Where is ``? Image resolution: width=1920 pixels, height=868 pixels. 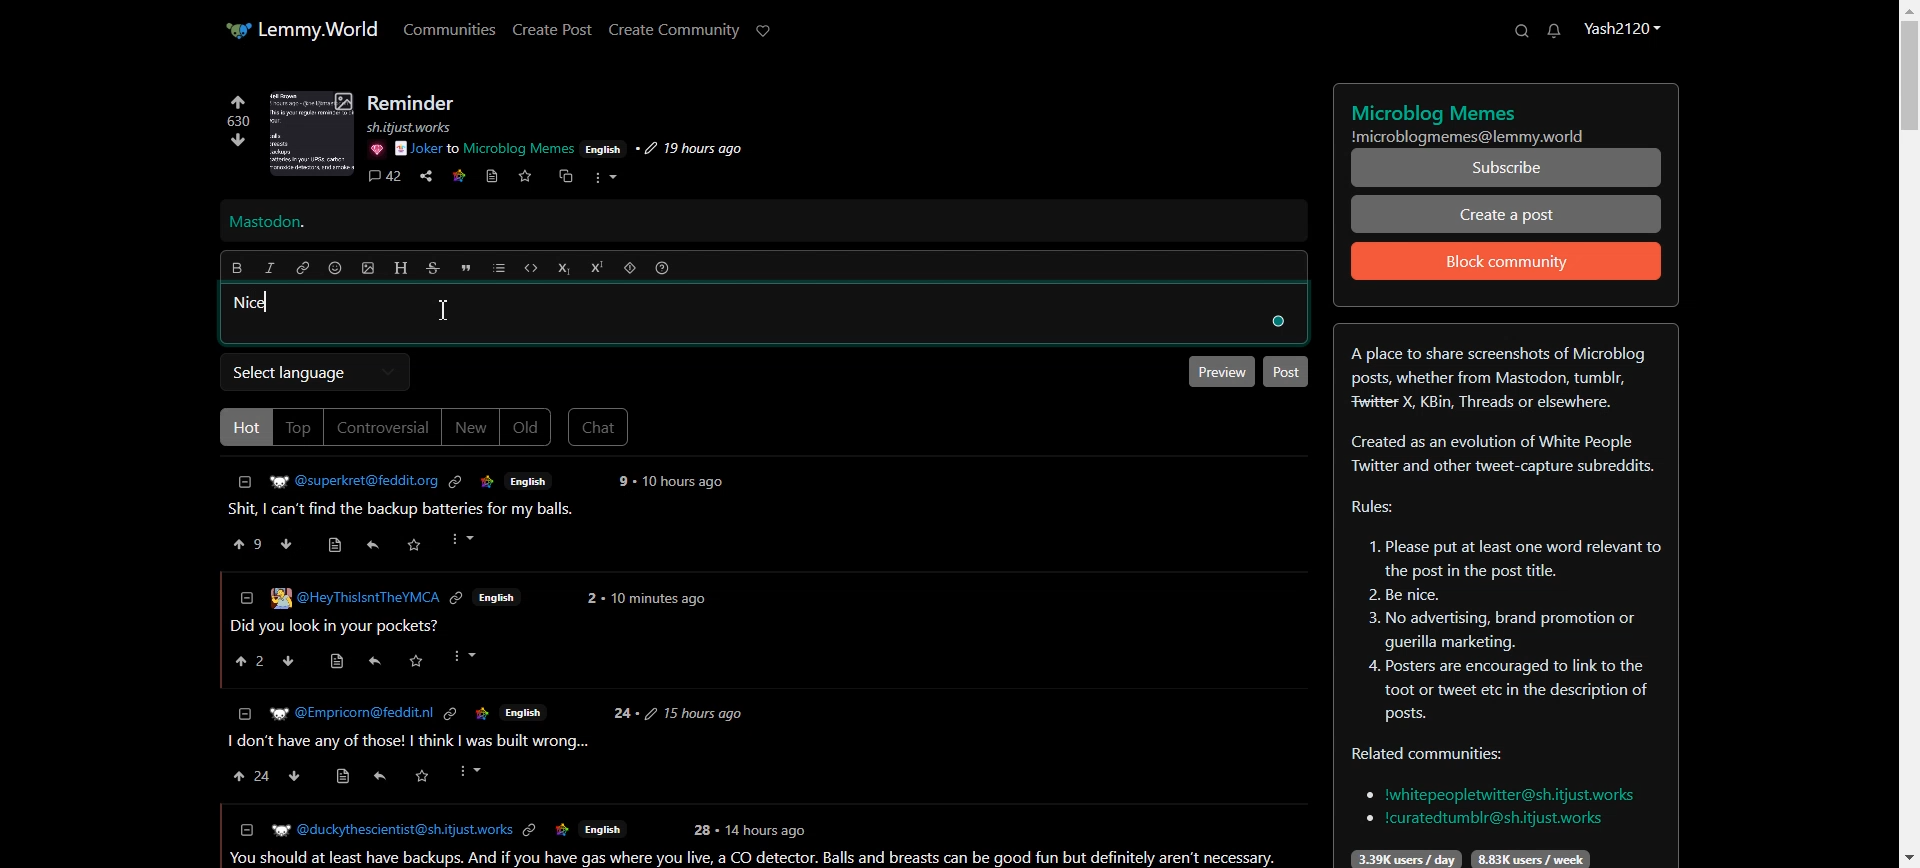
 is located at coordinates (458, 600).